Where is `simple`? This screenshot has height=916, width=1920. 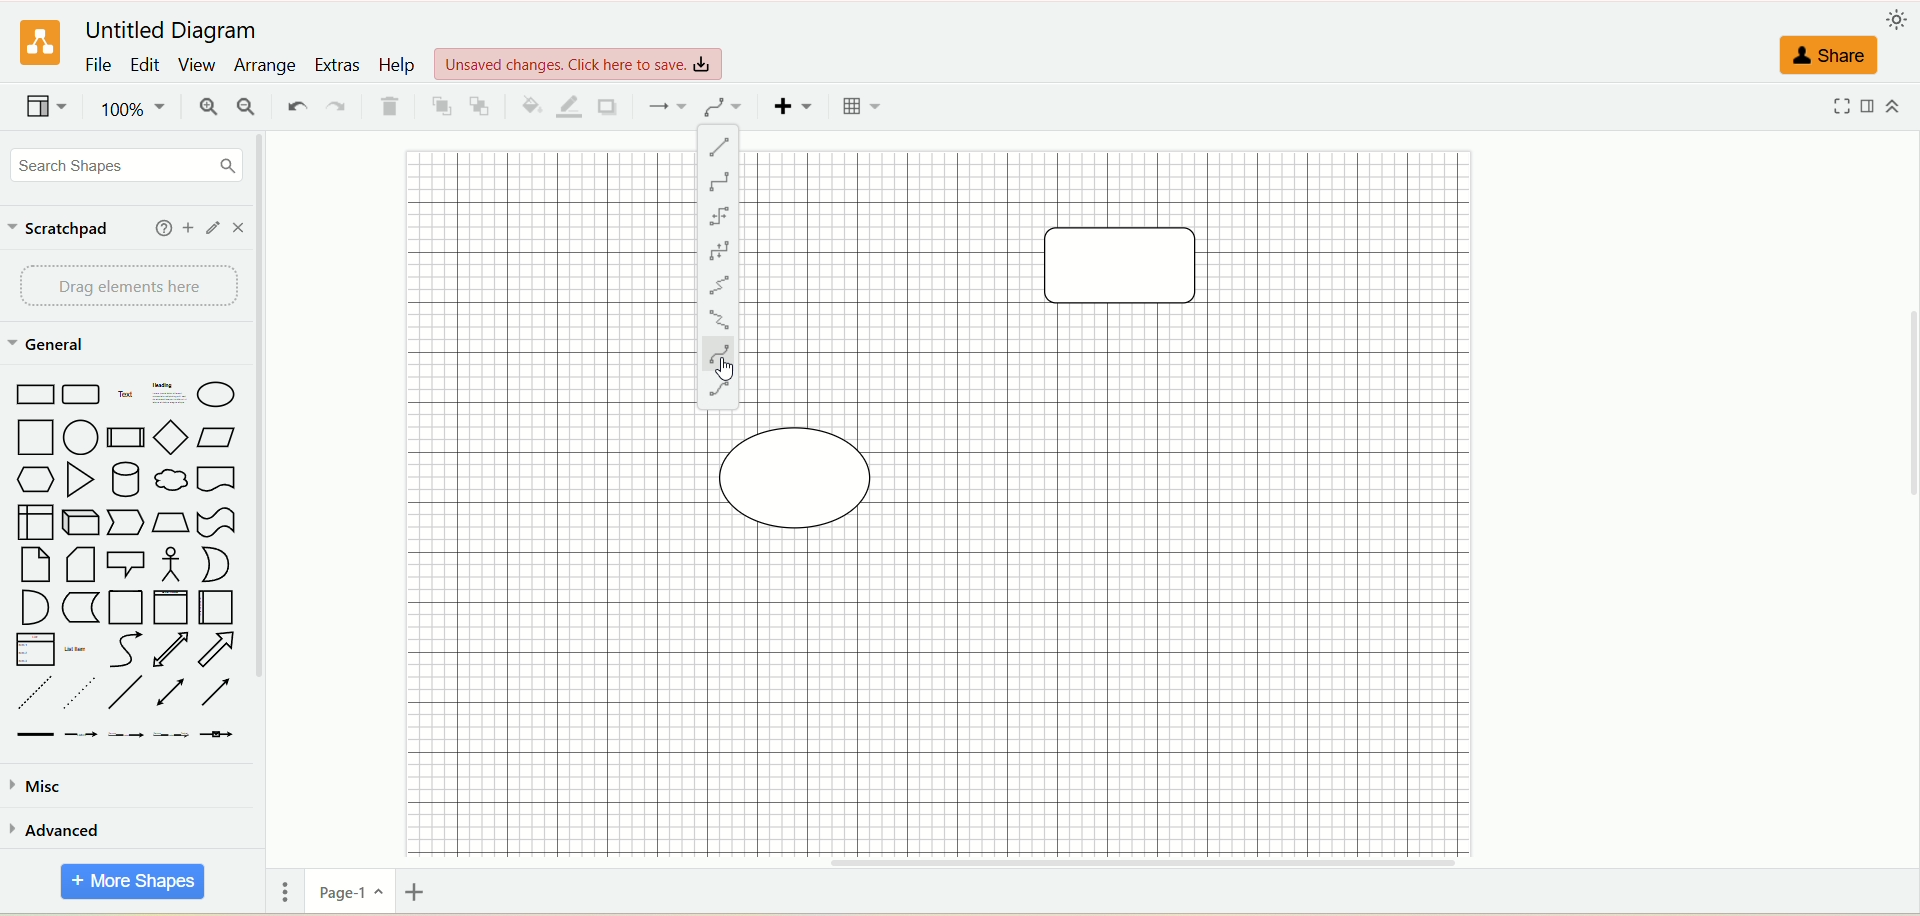
simple is located at coordinates (721, 246).